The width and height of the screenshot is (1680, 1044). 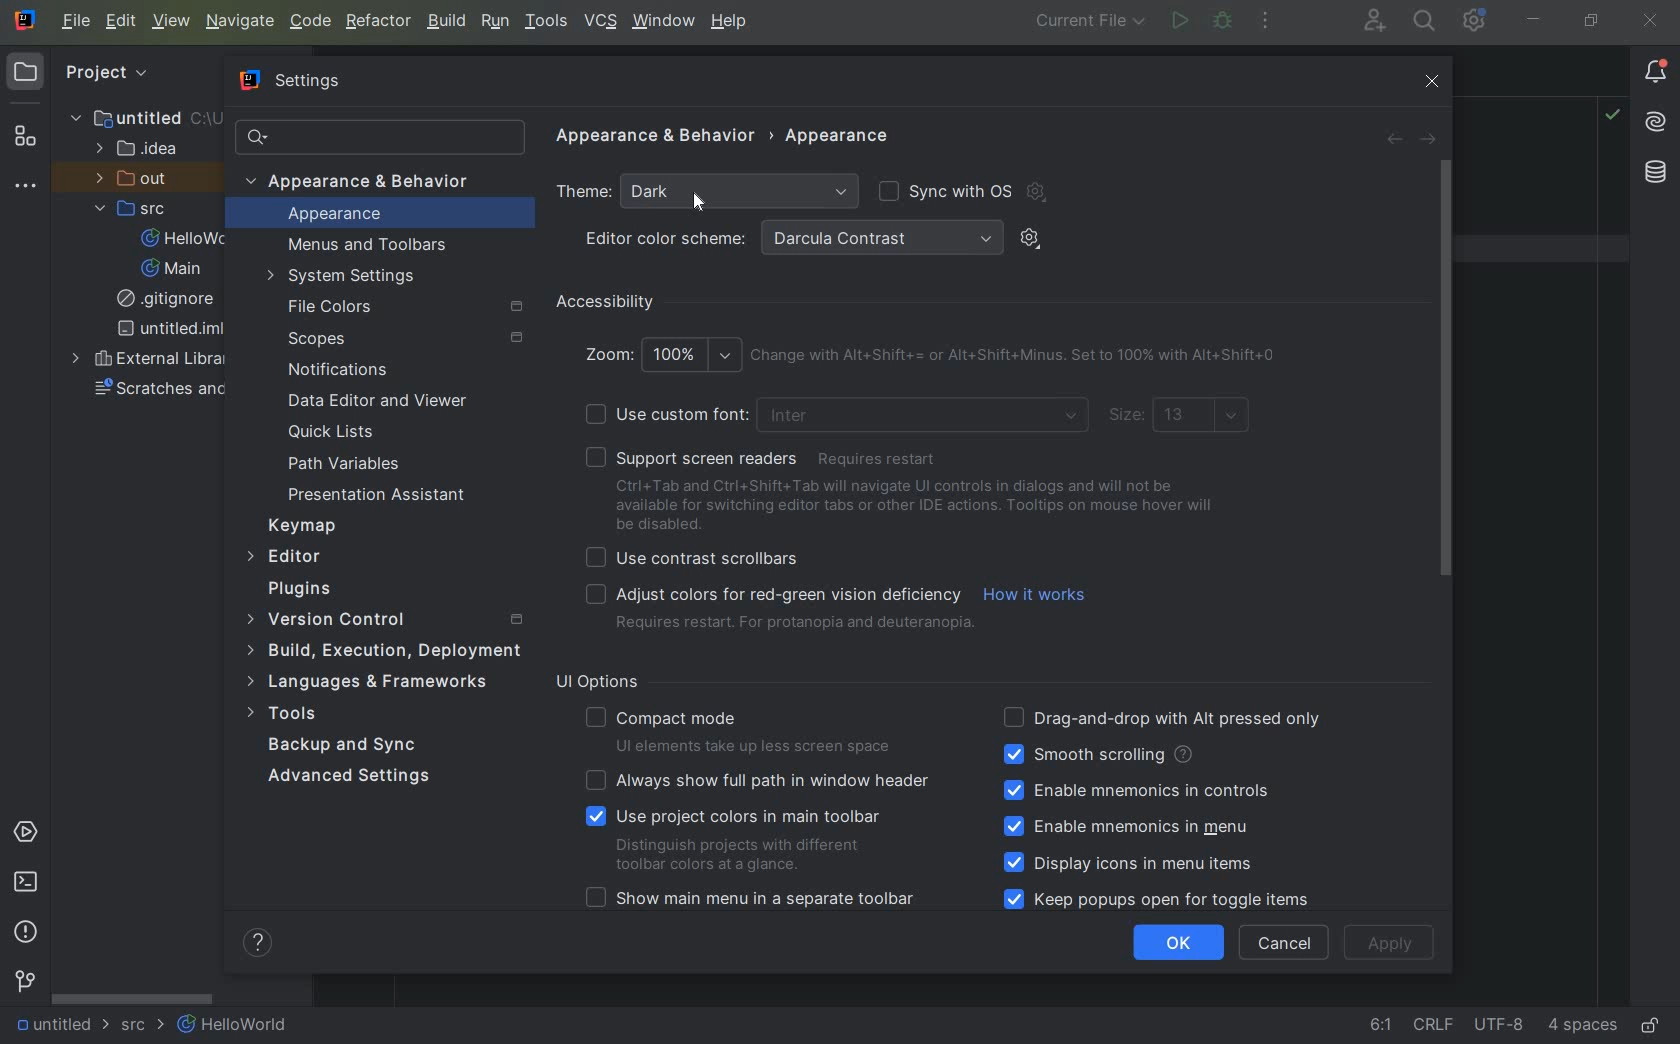 I want to click on SRC, so click(x=141, y=208).